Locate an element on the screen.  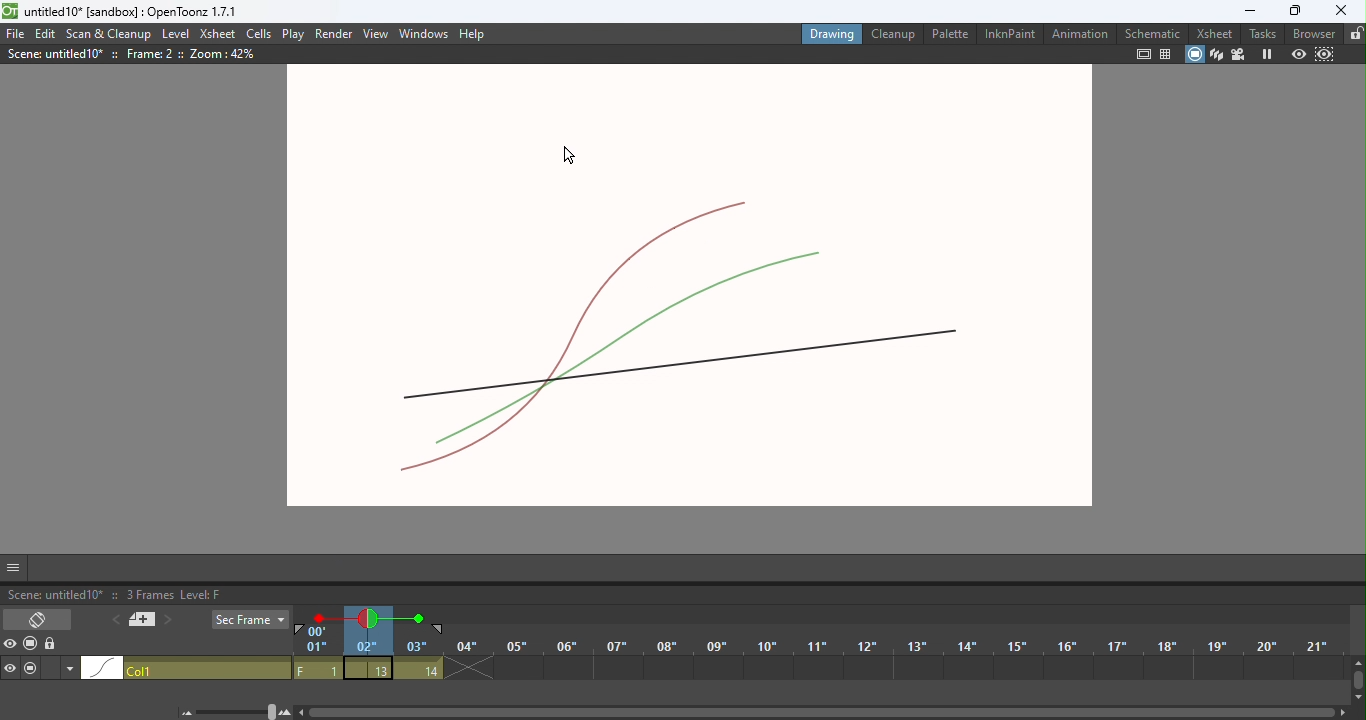
Zoom in is located at coordinates (288, 712).